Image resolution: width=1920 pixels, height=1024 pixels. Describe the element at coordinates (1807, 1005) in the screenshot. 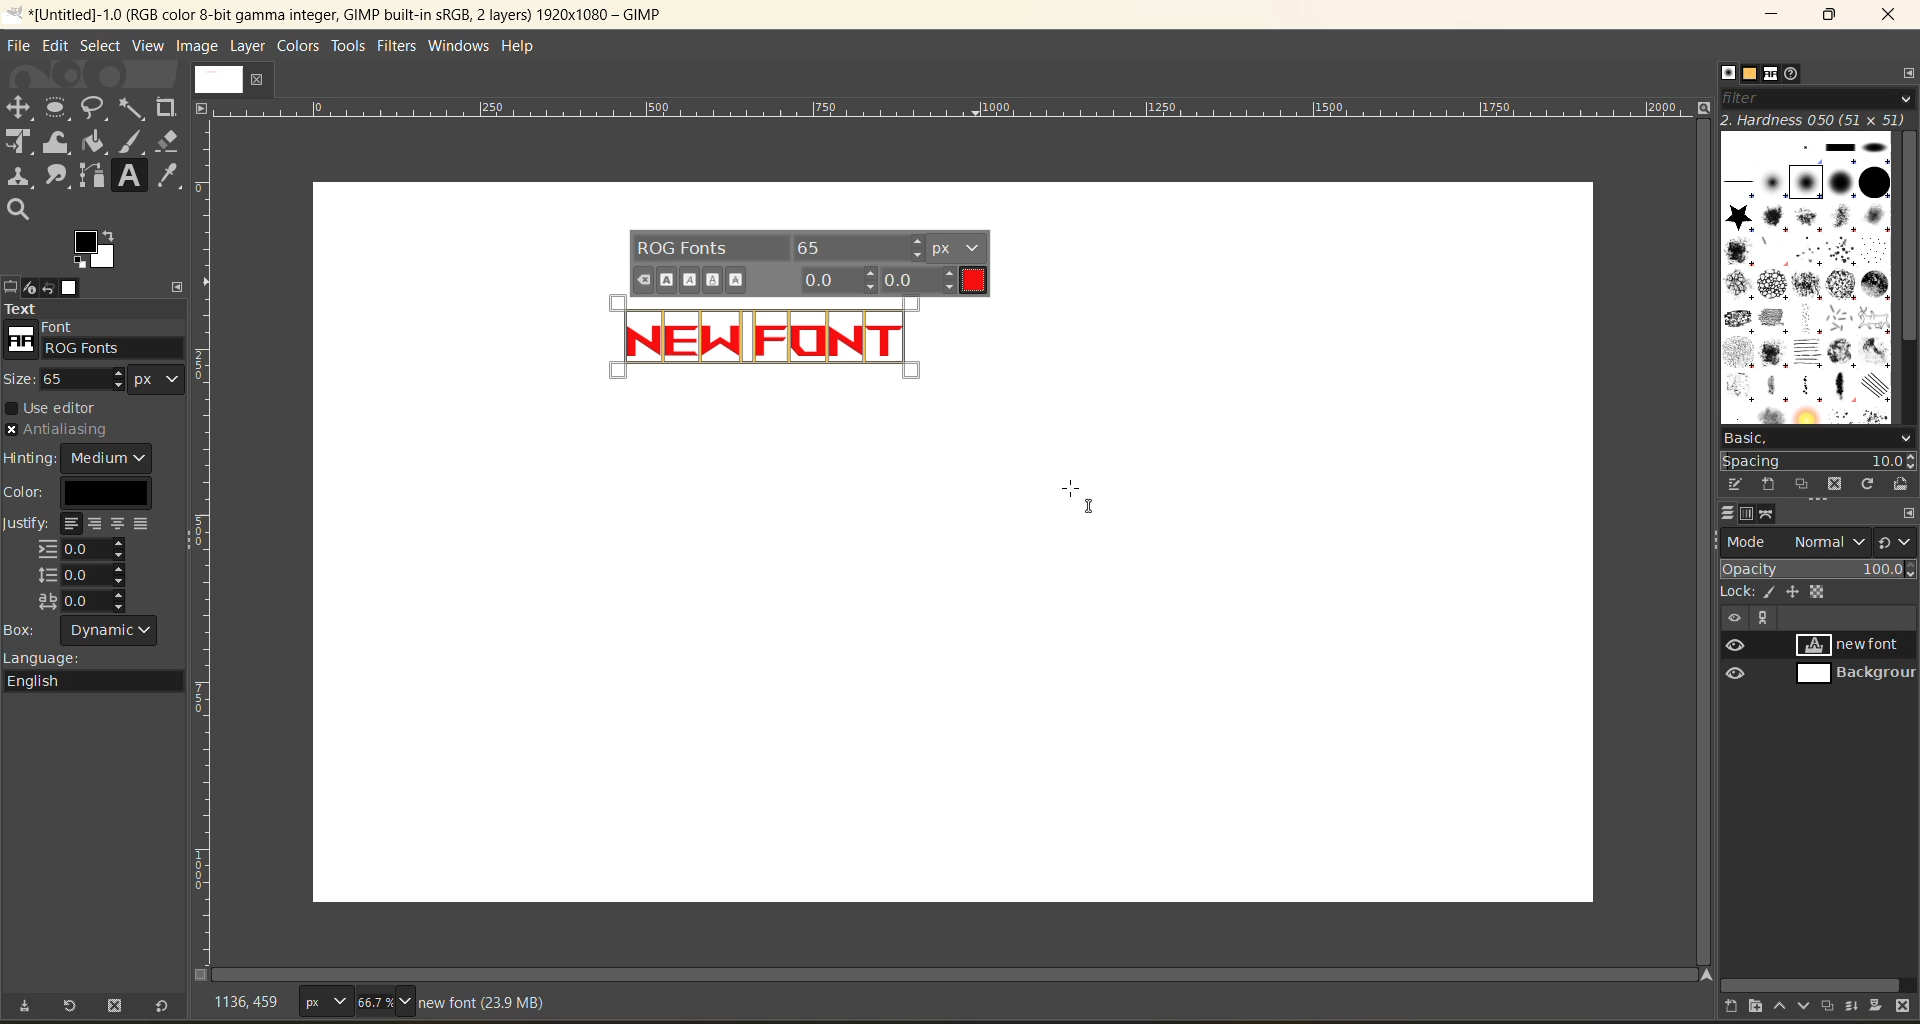

I see `lower this layer` at that location.